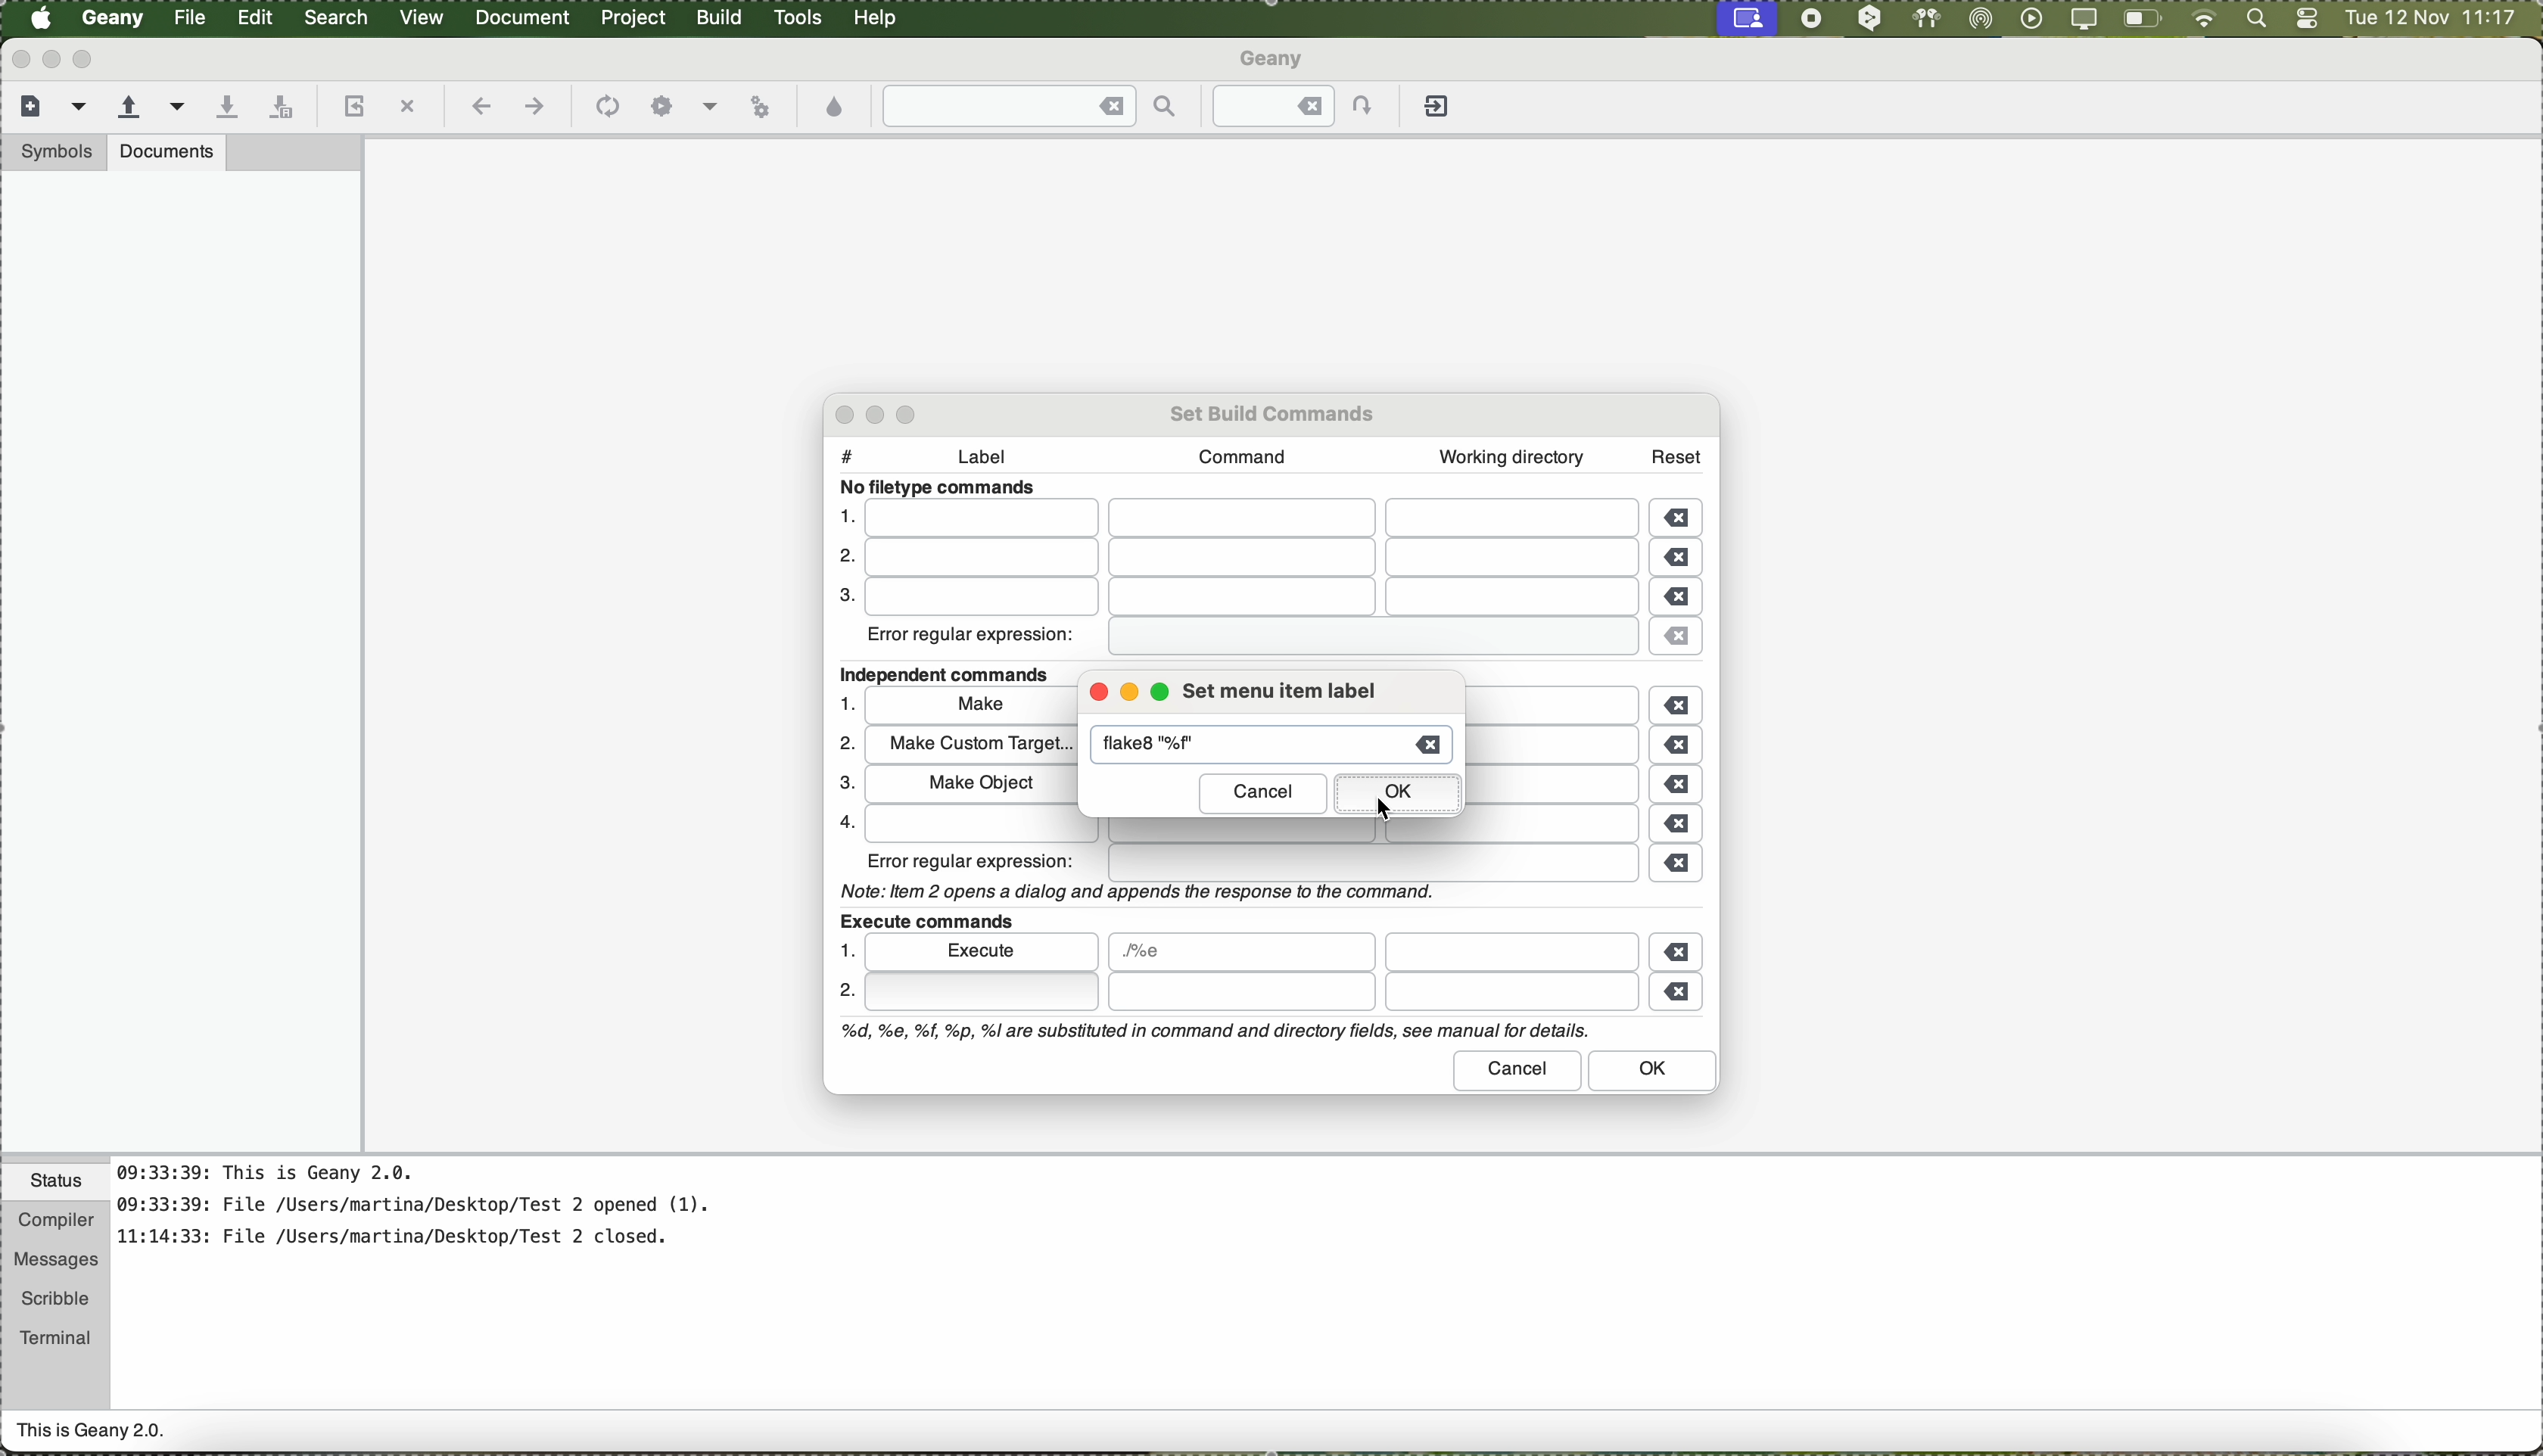  Describe the element at coordinates (226, 108) in the screenshot. I see `save the current file` at that location.